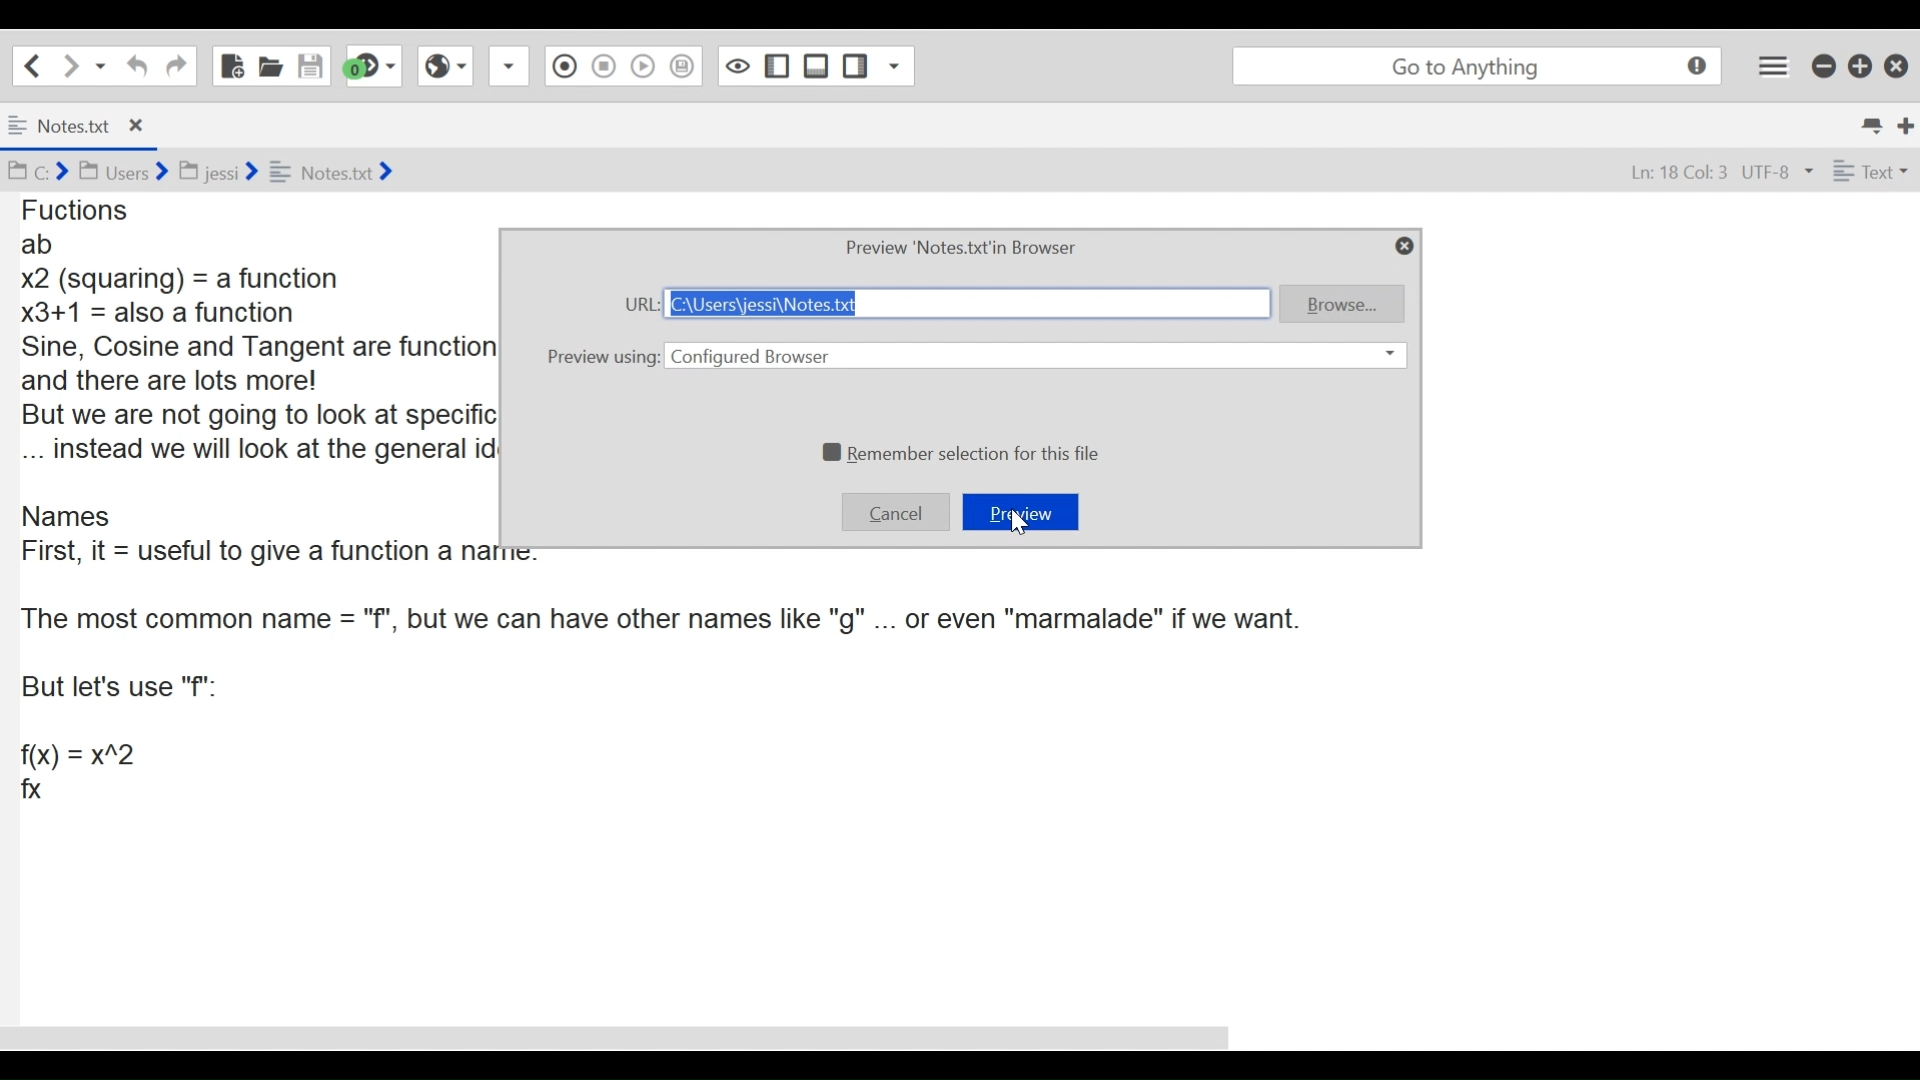  Describe the element at coordinates (375, 67) in the screenshot. I see `Jump to the next syntax checking result` at that location.